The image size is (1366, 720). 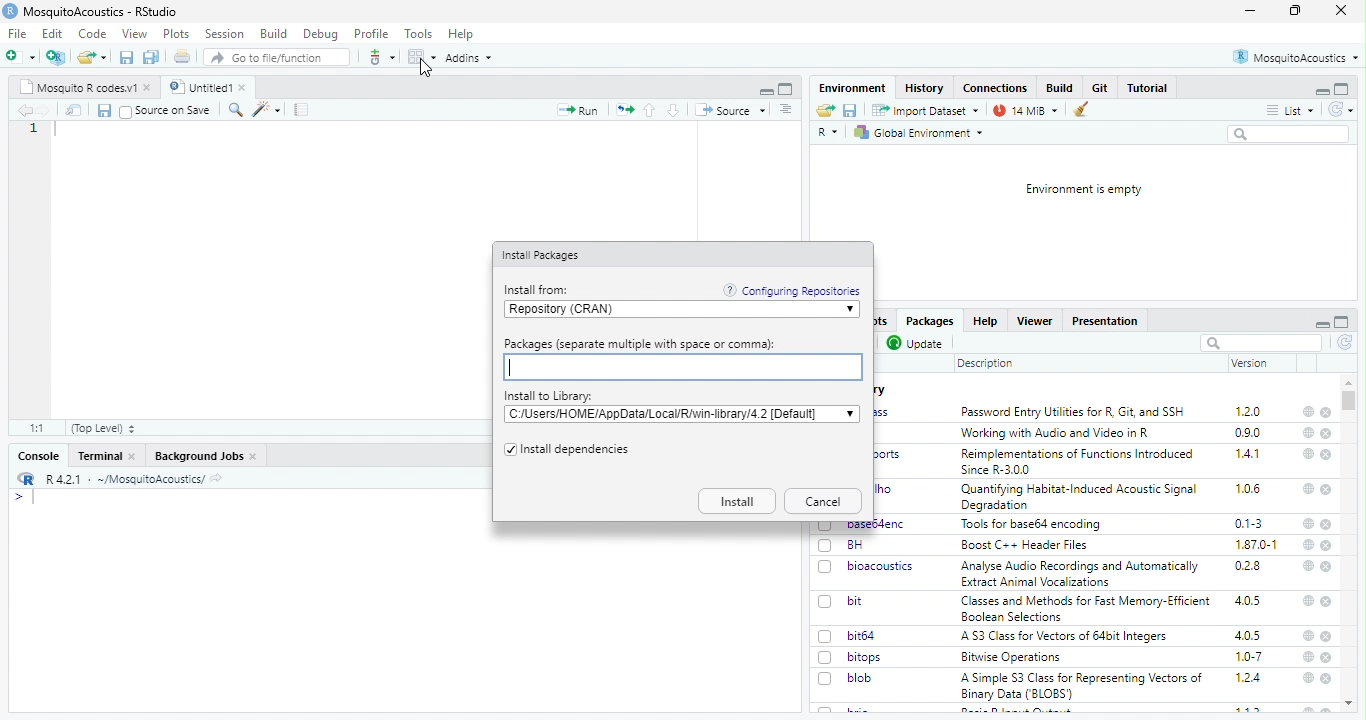 I want to click on Help, so click(x=985, y=321).